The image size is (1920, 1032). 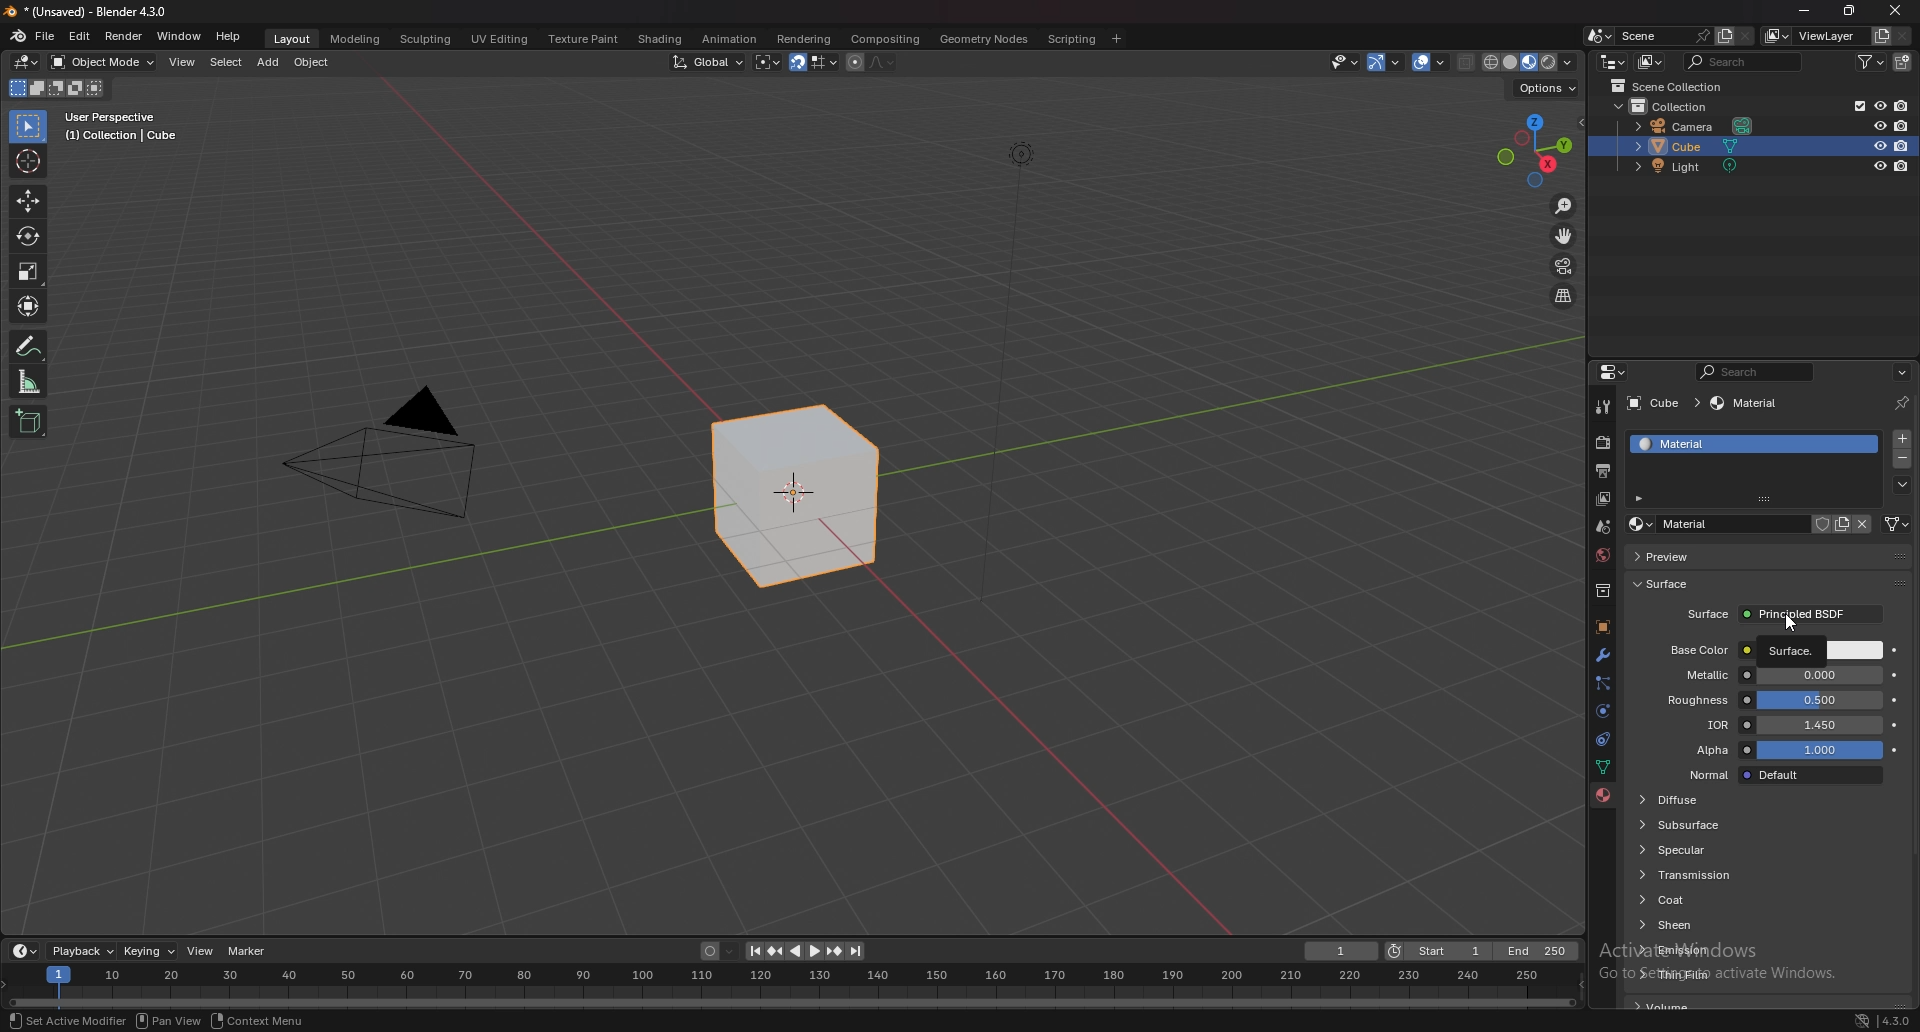 What do you see at coordinates (1603, 795) in the screenshot?
I see `material` at bounding box center [1603, 795].